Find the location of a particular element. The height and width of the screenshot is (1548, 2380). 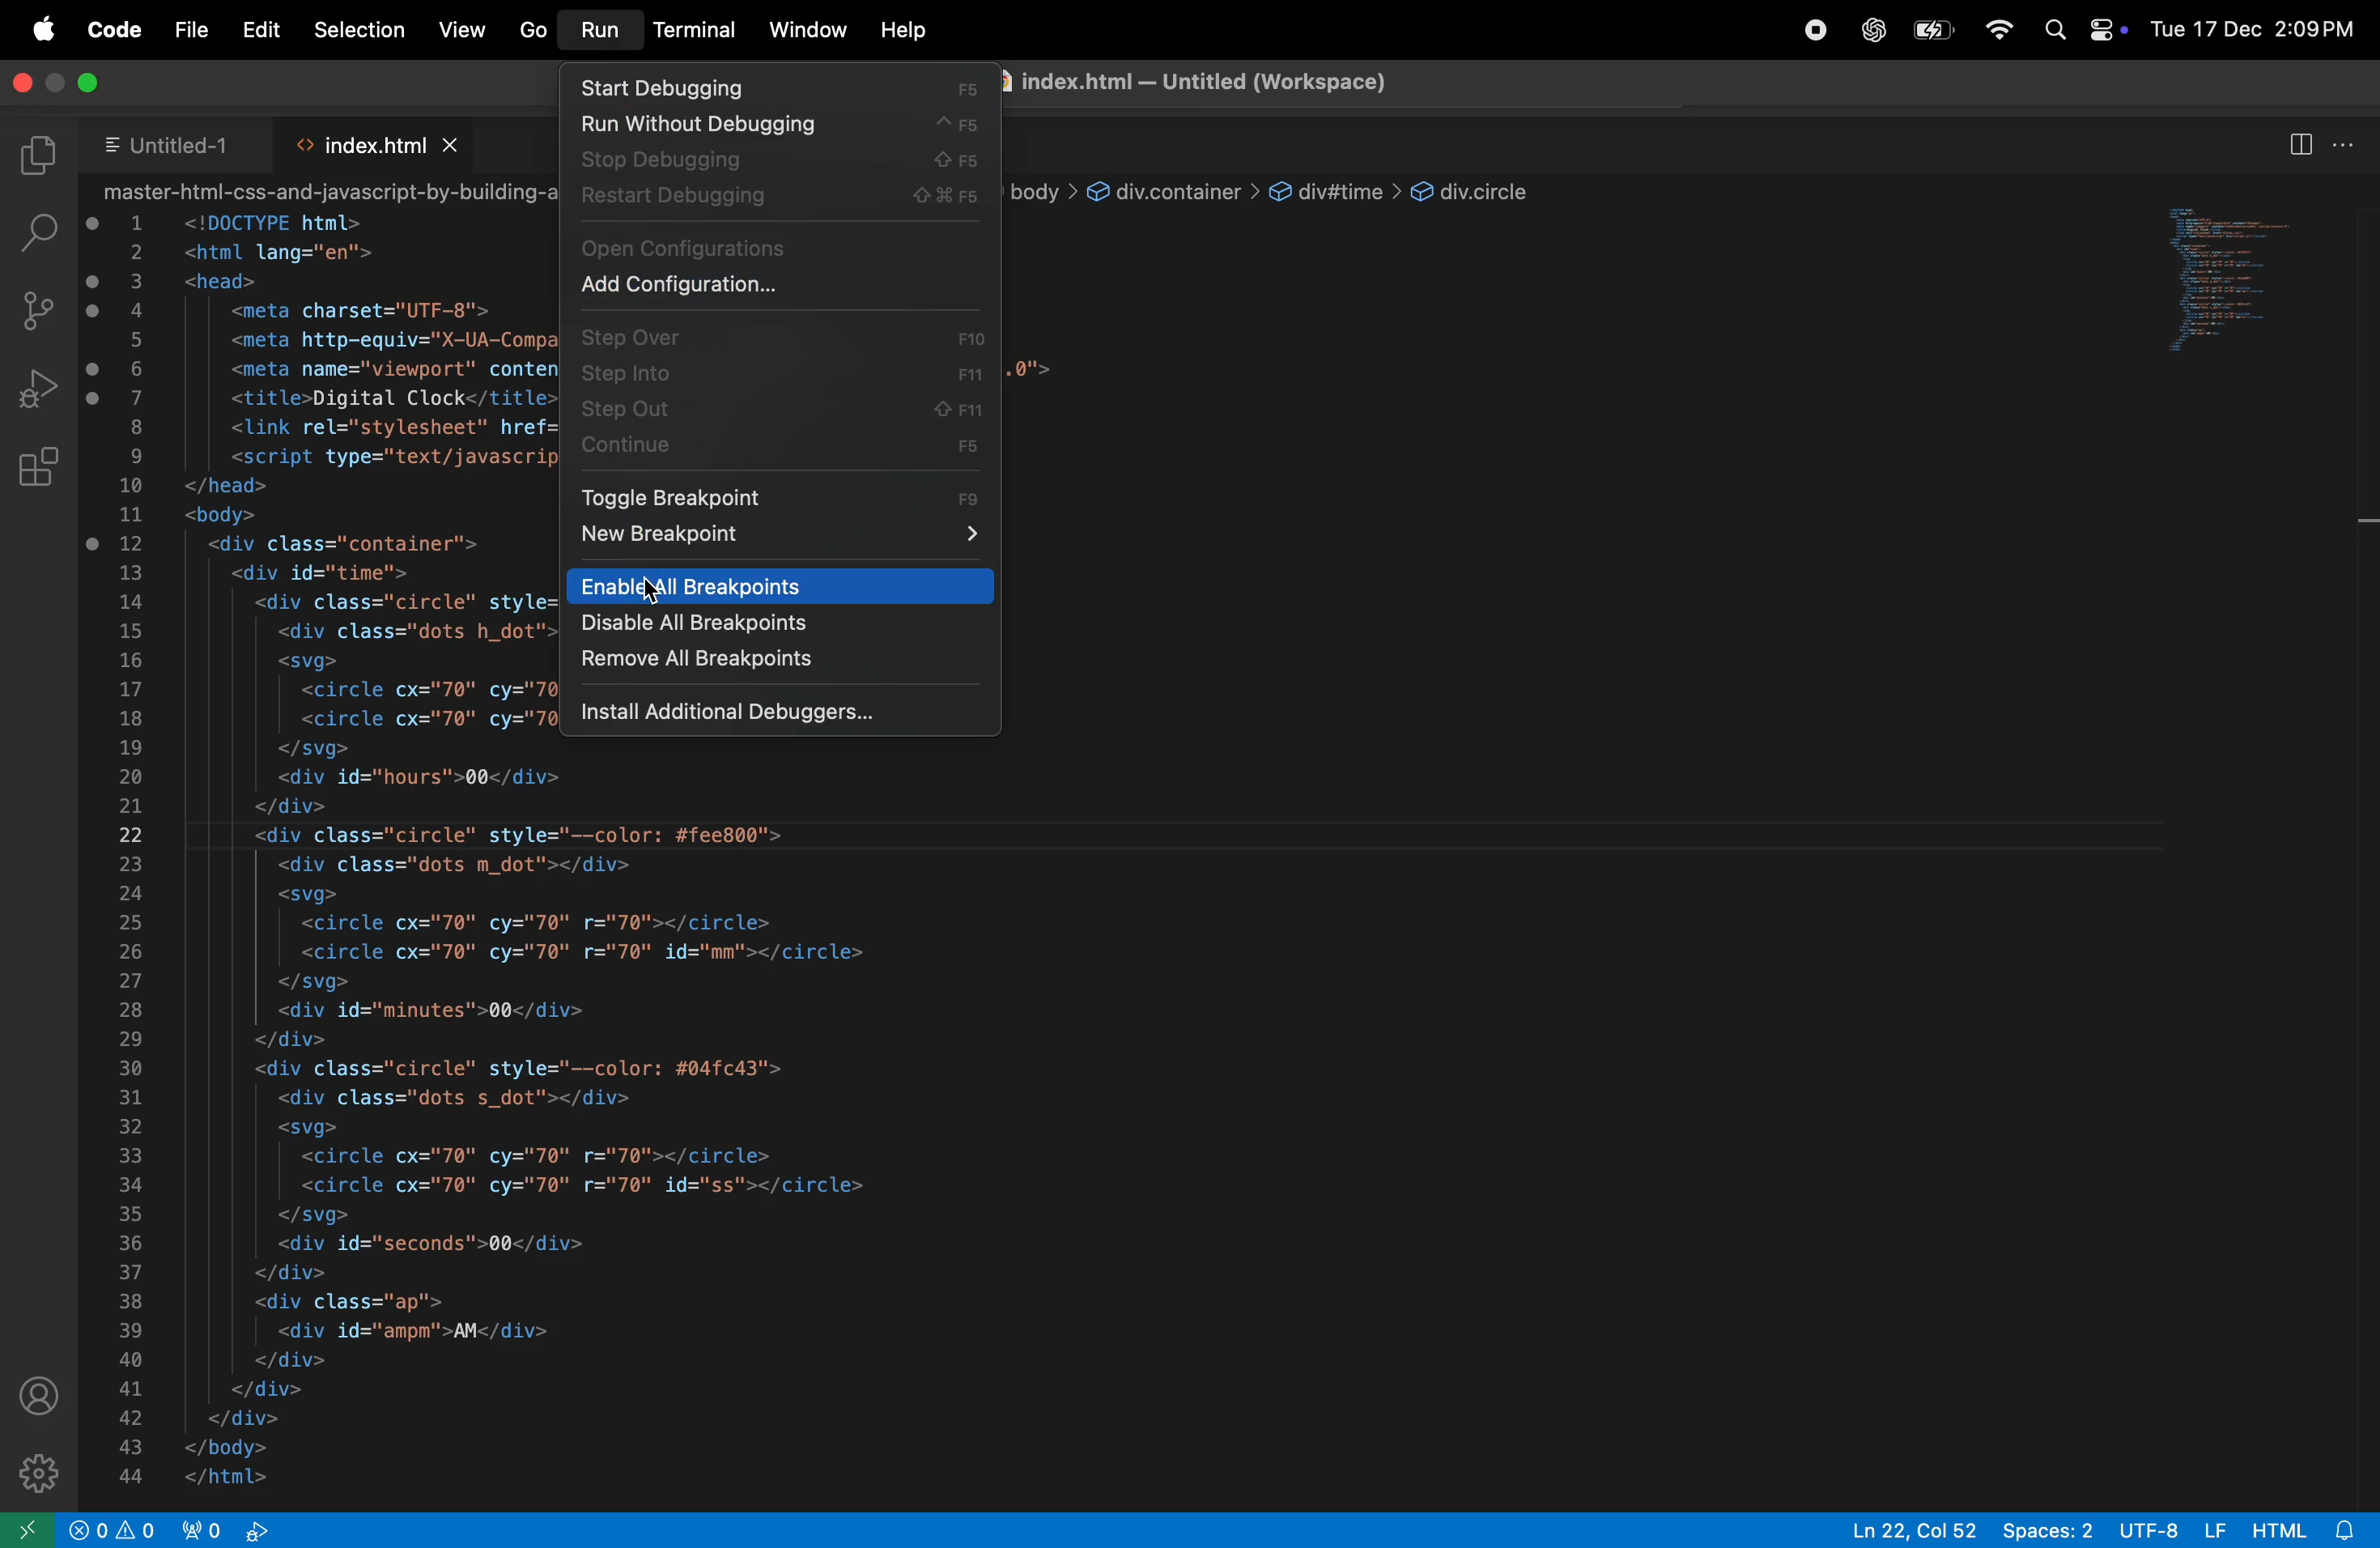

code is located at coordinates (112, 30).